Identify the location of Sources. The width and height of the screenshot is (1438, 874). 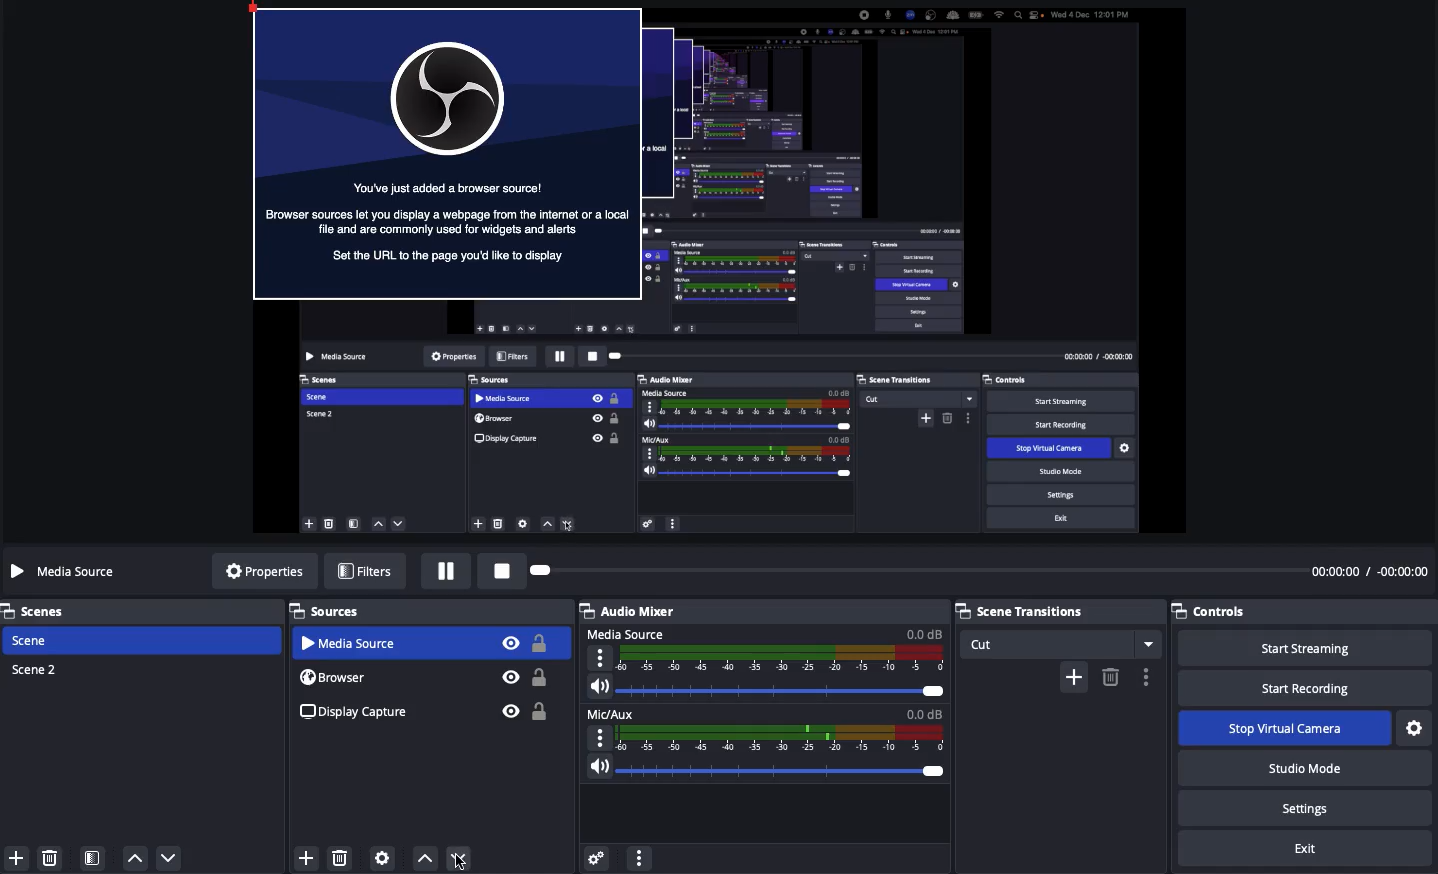
(330, 611).